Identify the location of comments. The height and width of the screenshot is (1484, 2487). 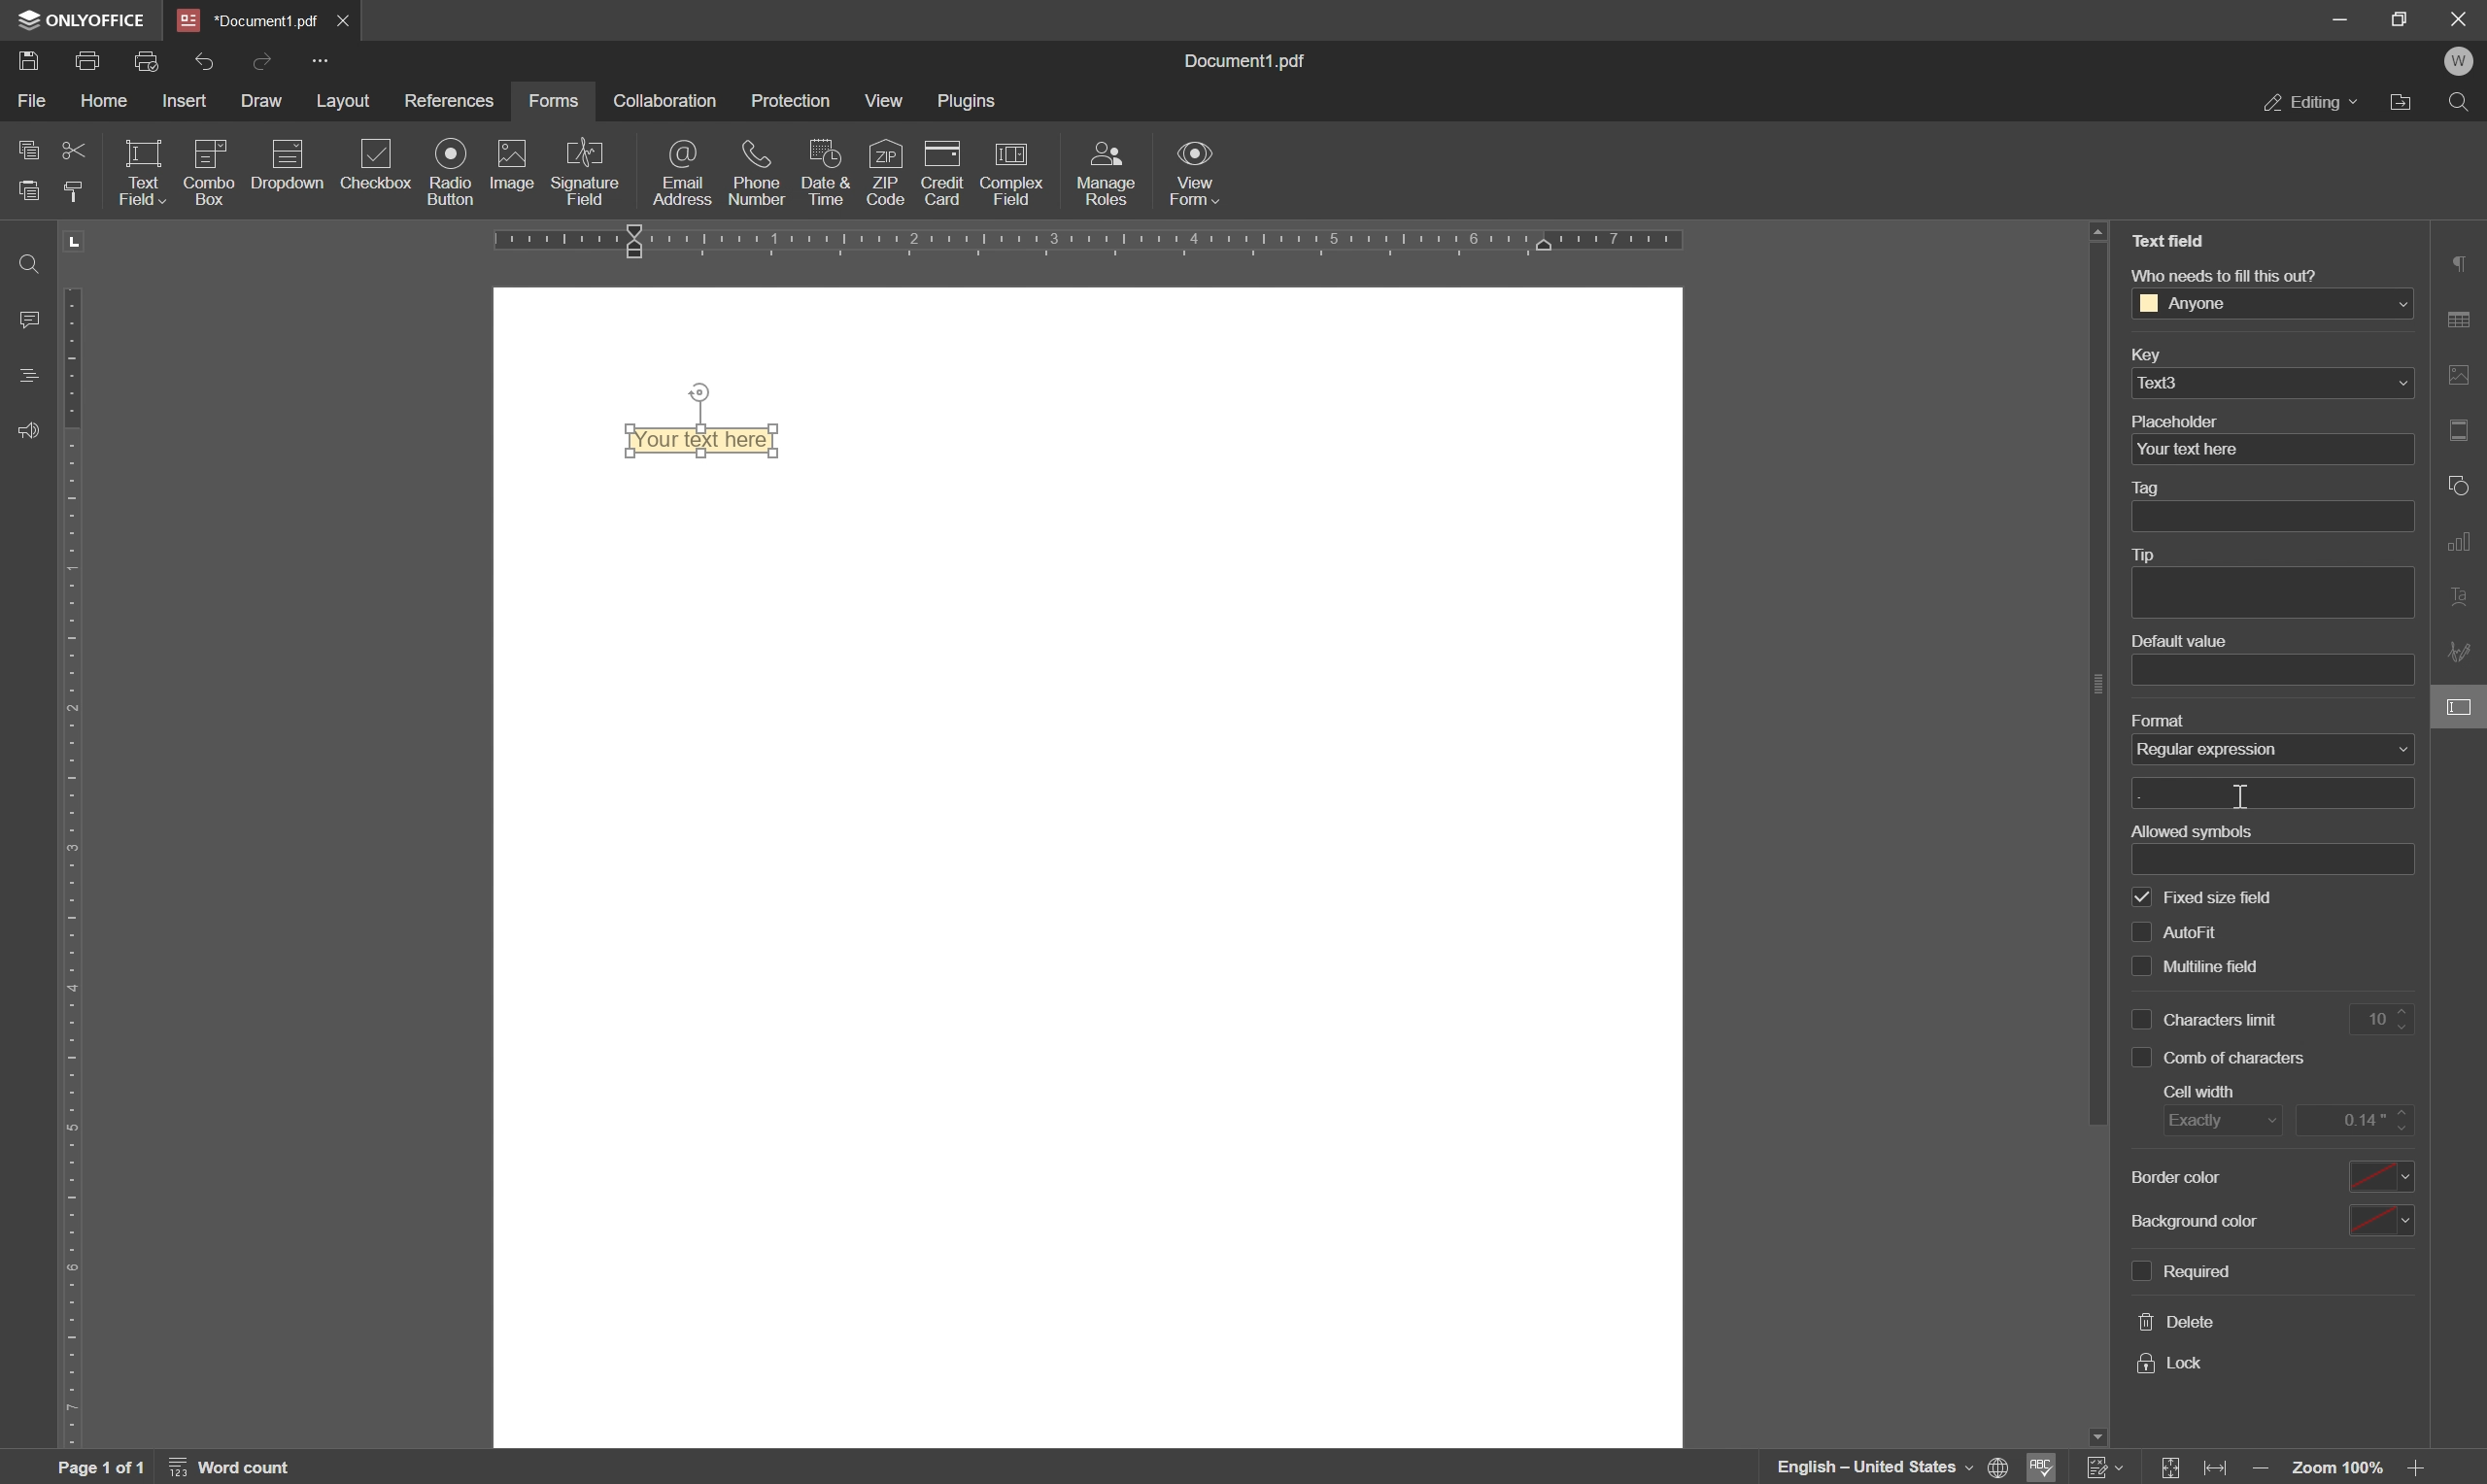
(25, 318).